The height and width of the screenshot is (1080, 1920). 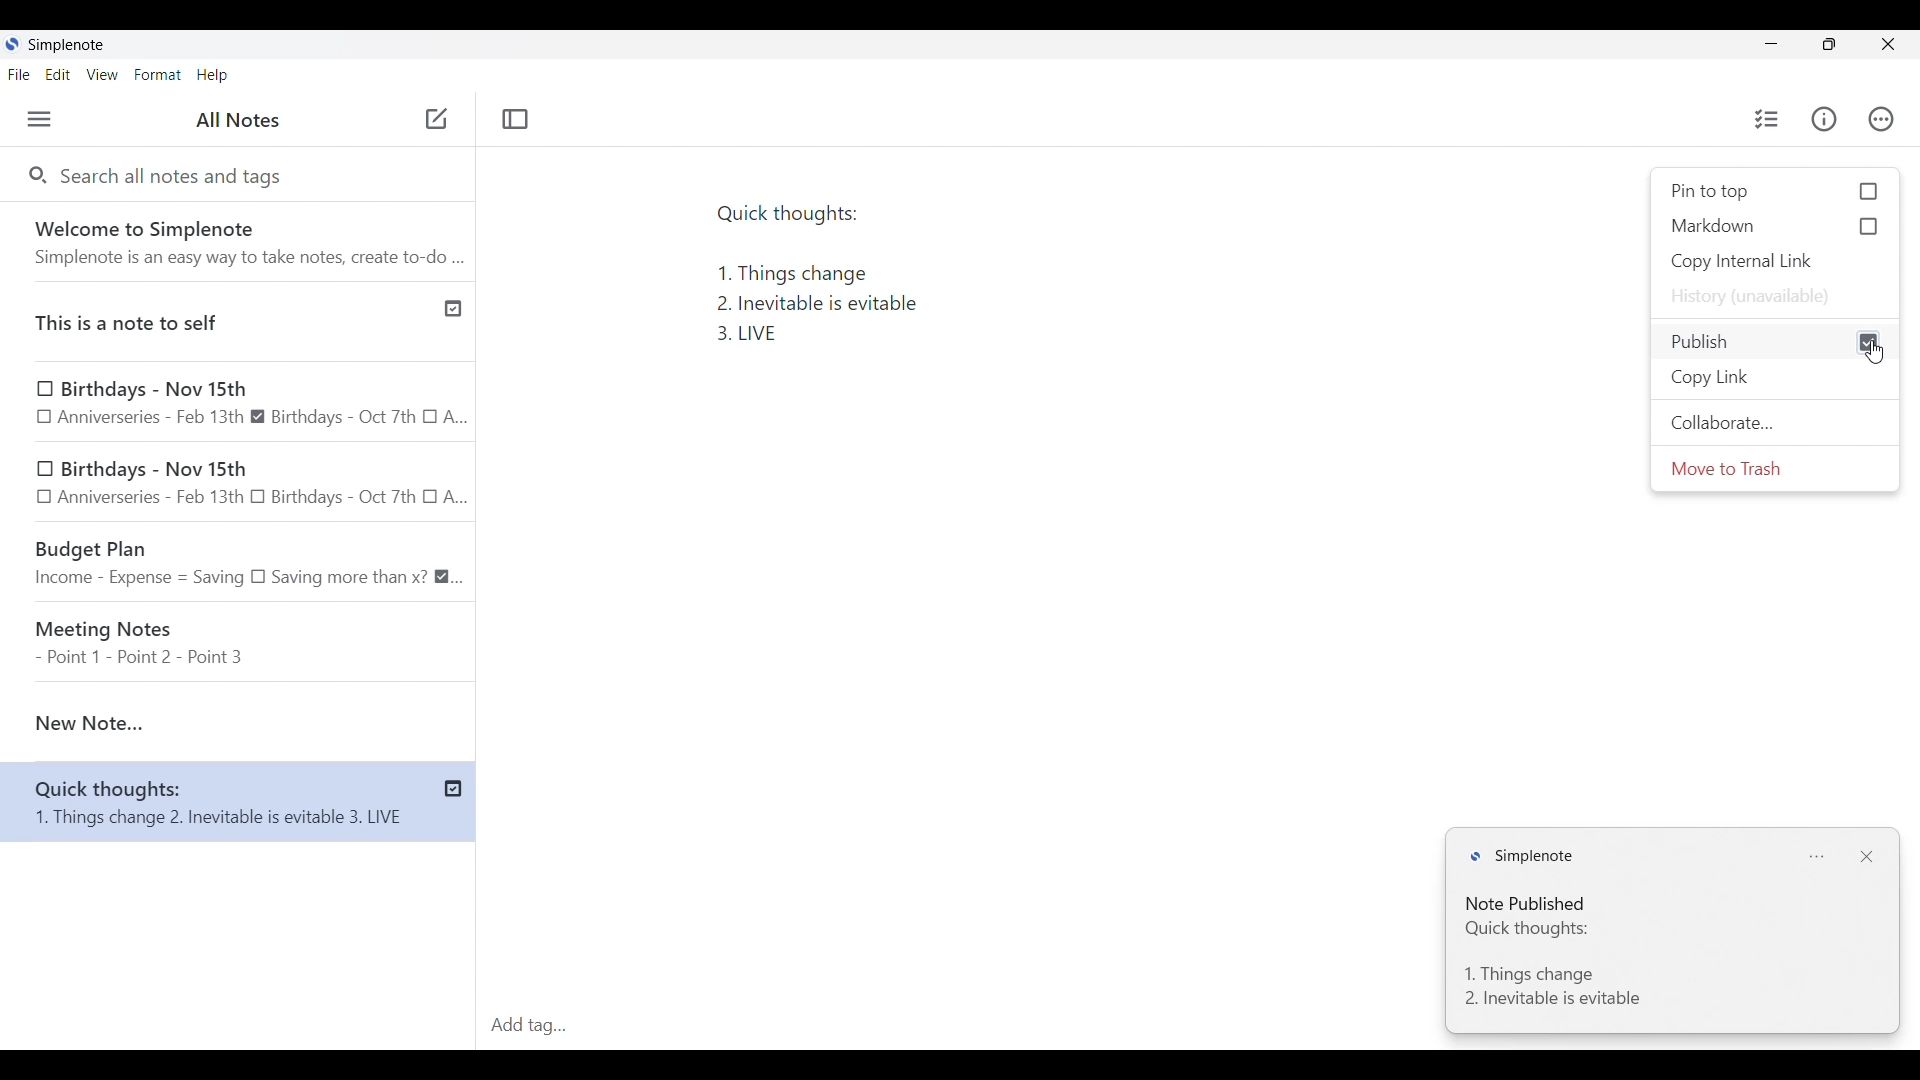 What do you see at coordinates (1775, 468) in the screenshot?
I see `Move to trash` at bounding box center [1775, 468].